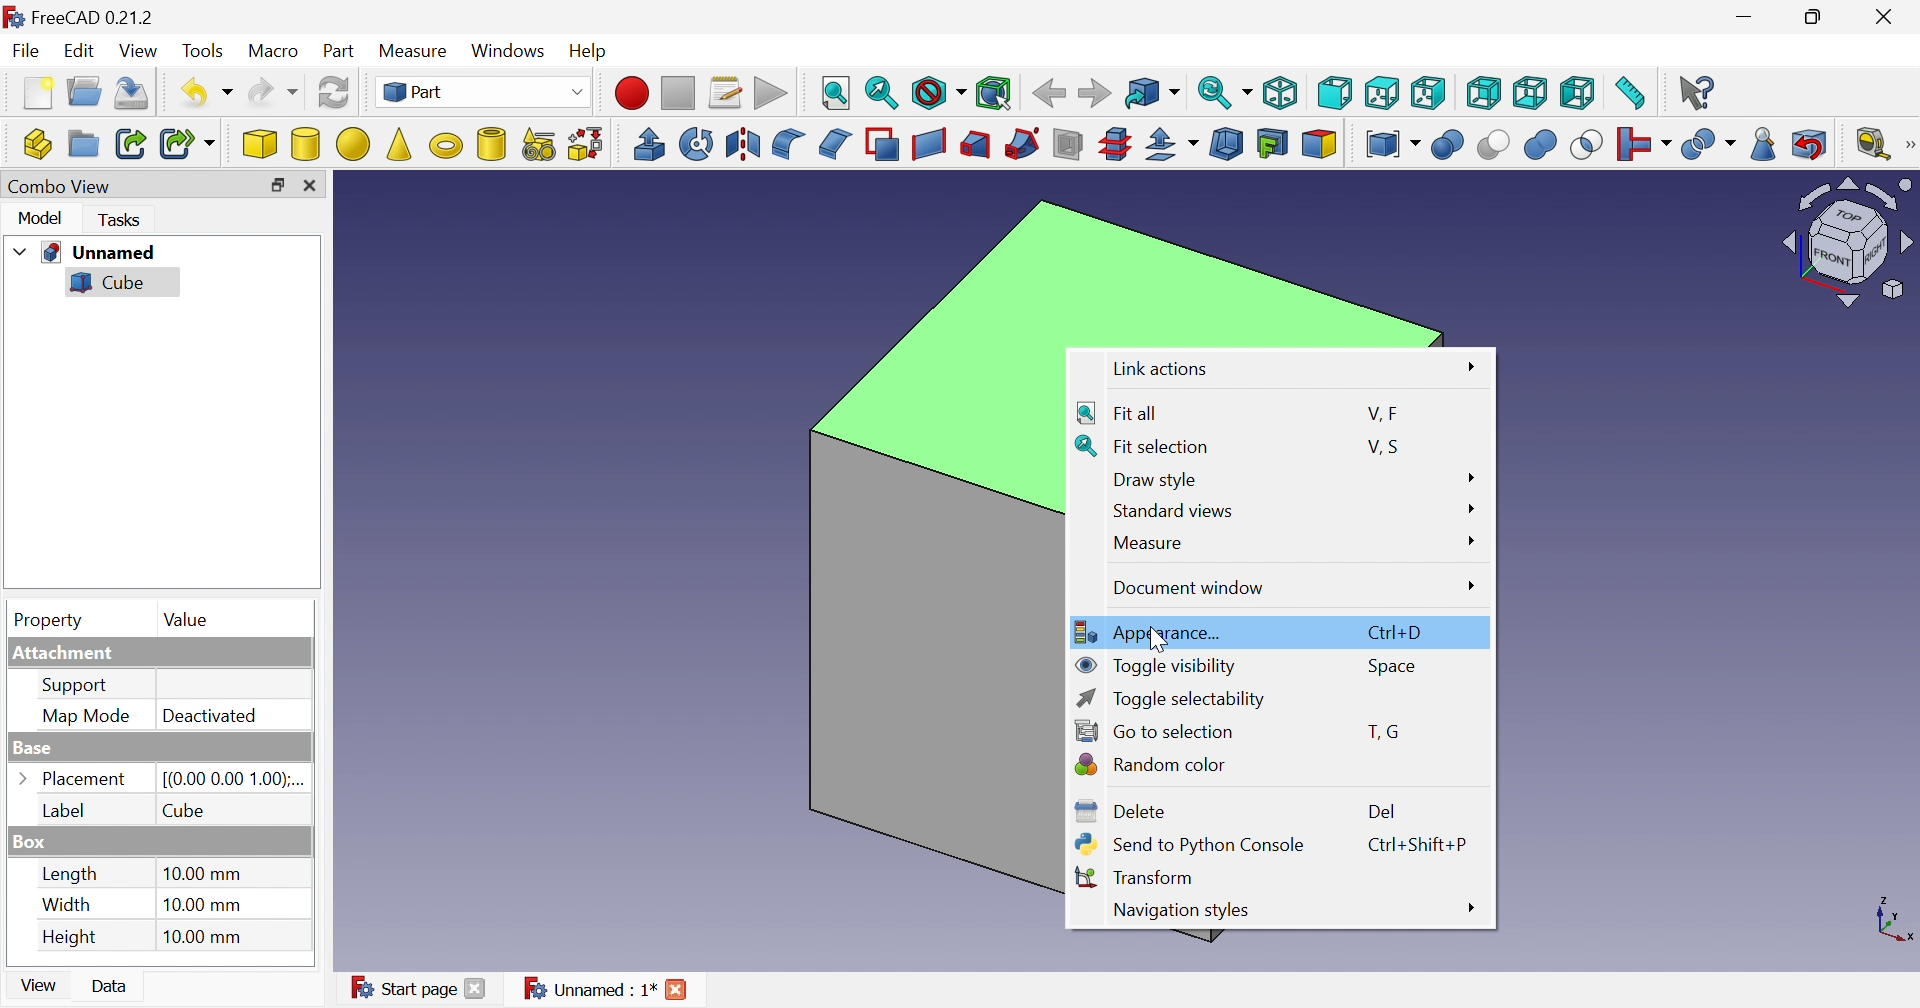 The width and height of the screenshot is (1920, 1008). Describe the element at coordinates (881, 90) in the screenshot. I see `Fit selection` at that location.